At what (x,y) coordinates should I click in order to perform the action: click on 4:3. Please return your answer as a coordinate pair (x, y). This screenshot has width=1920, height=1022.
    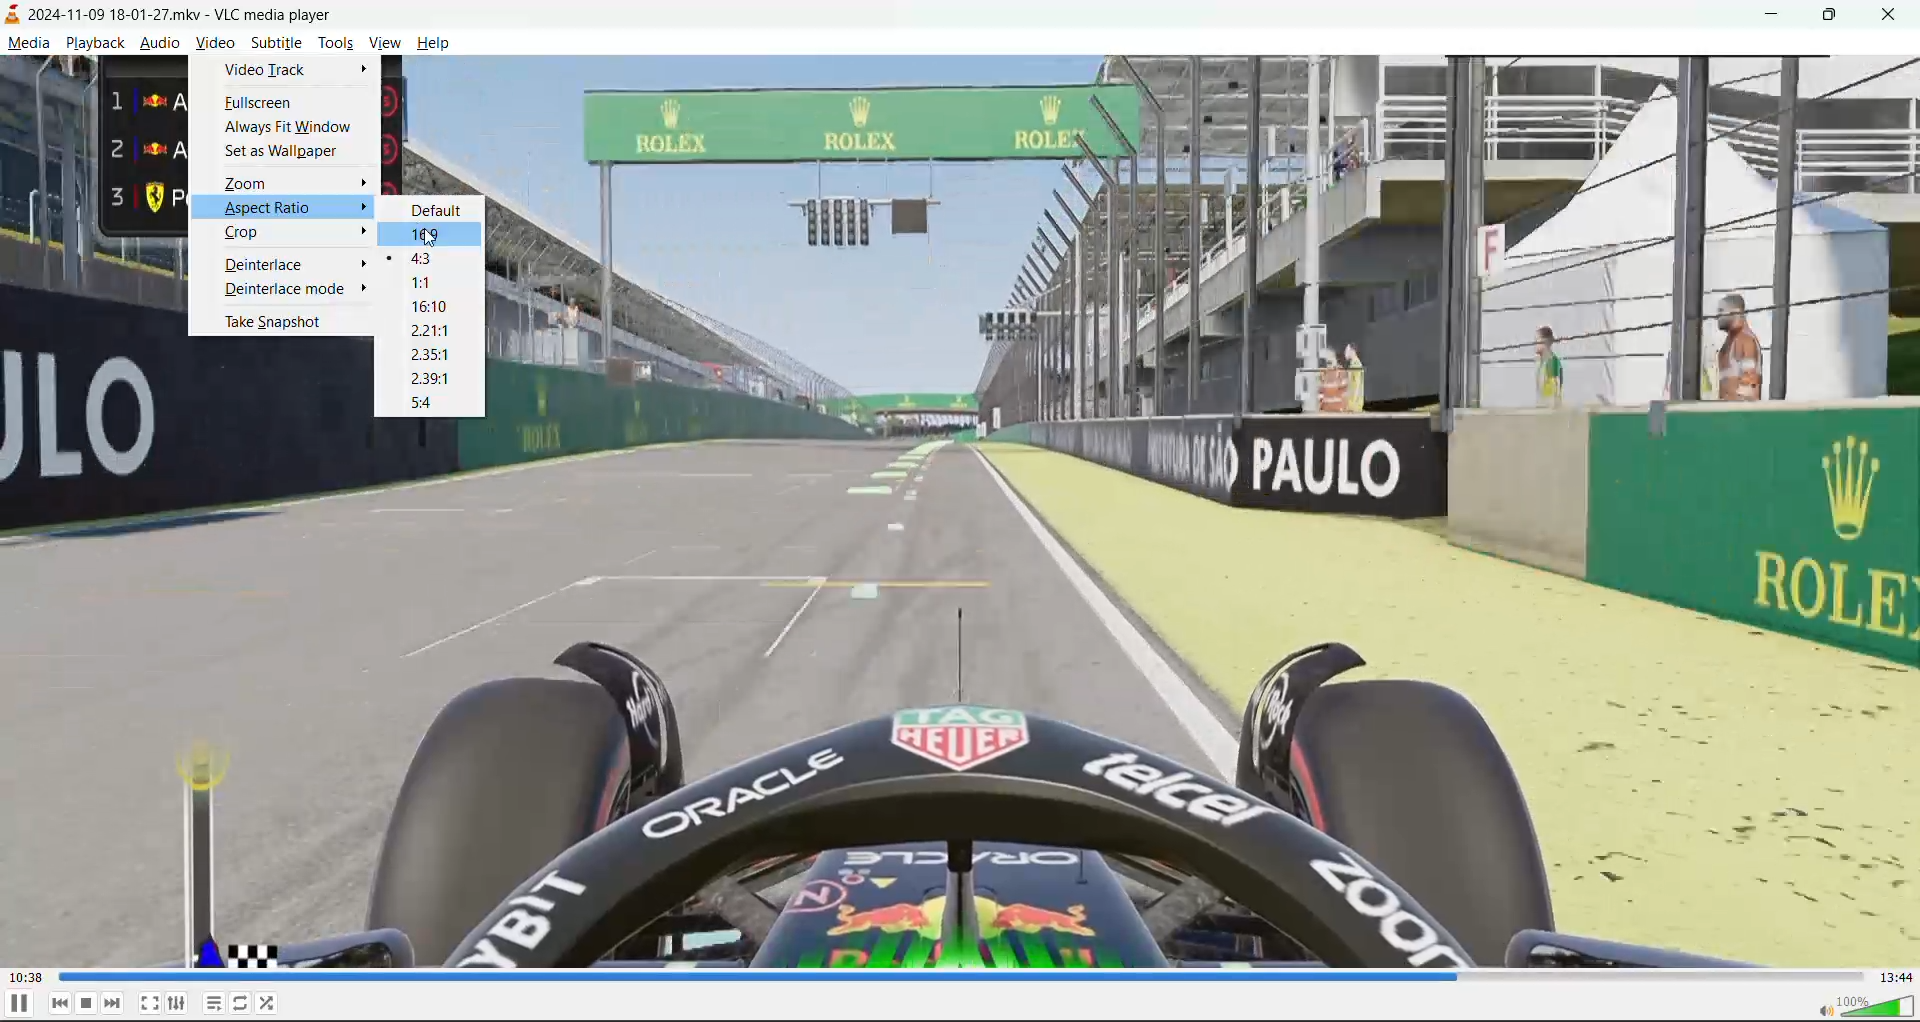
    Looking at the image, I should click on (432, 265).